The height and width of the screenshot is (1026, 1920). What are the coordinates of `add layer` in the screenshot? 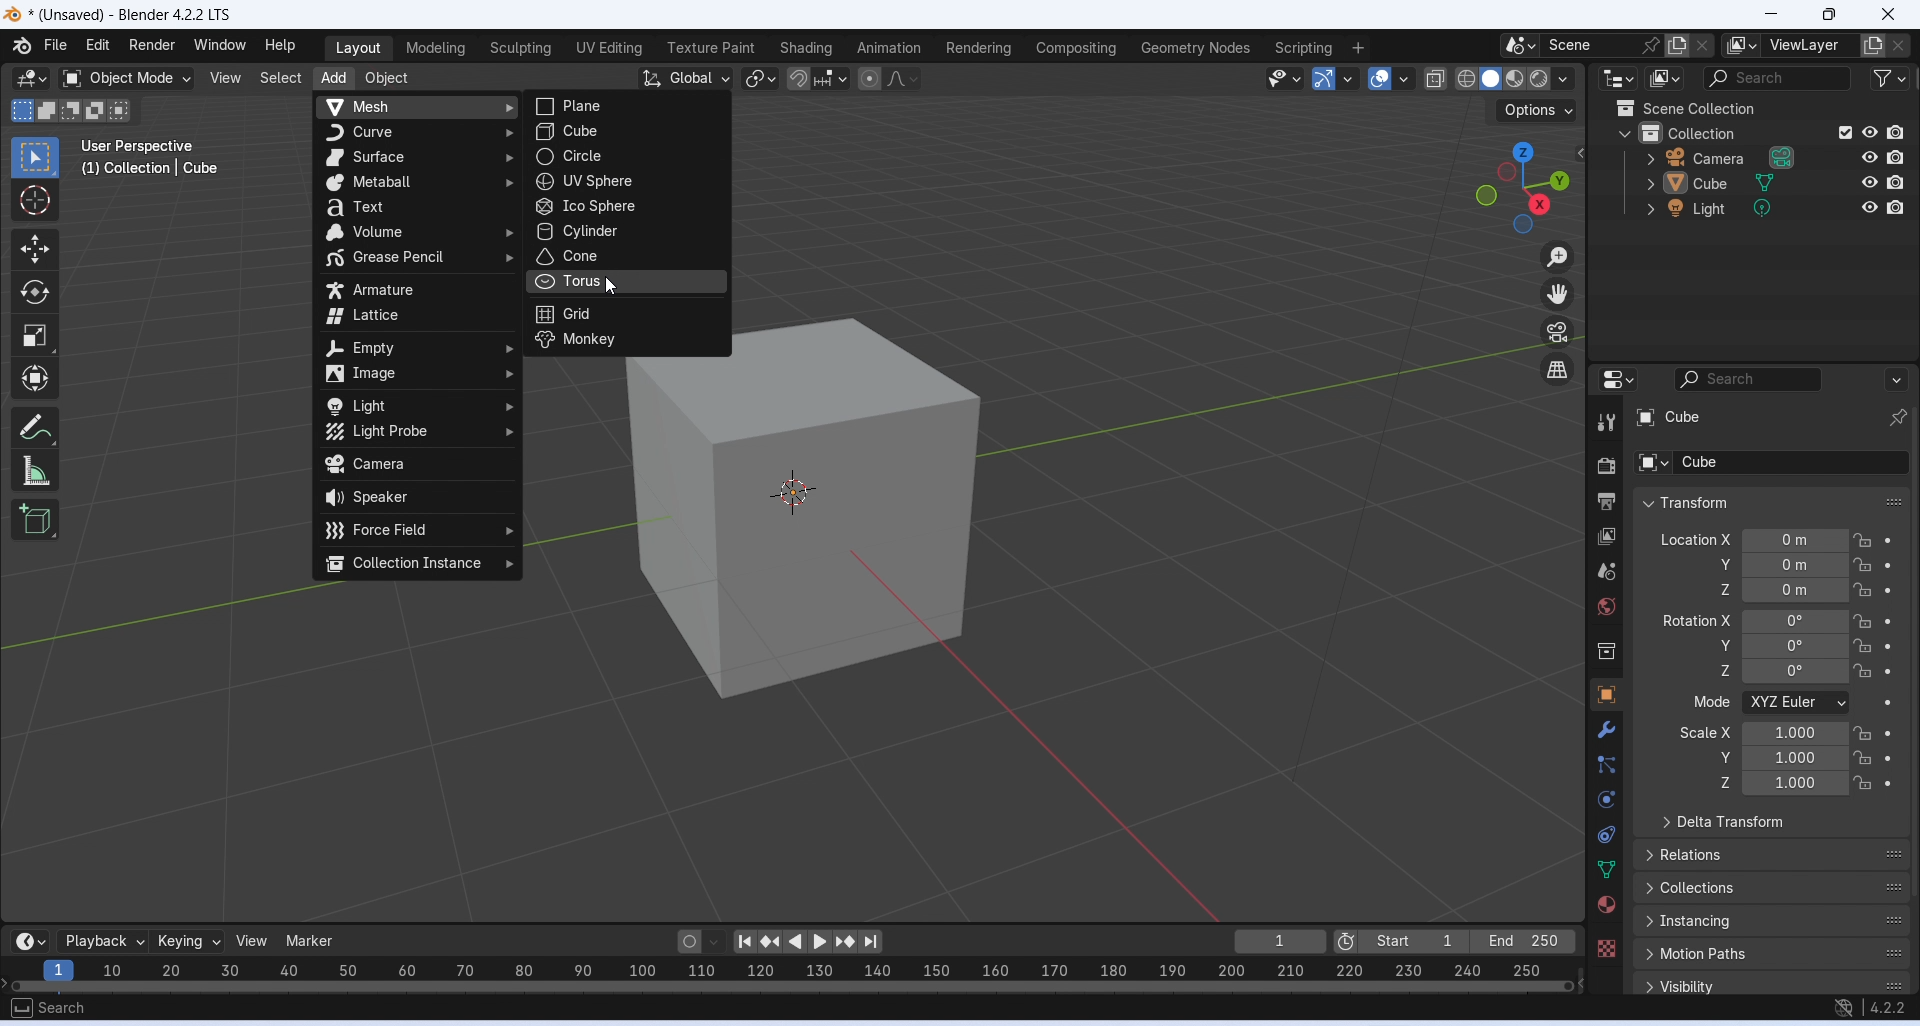 It's located at (1874, 48).